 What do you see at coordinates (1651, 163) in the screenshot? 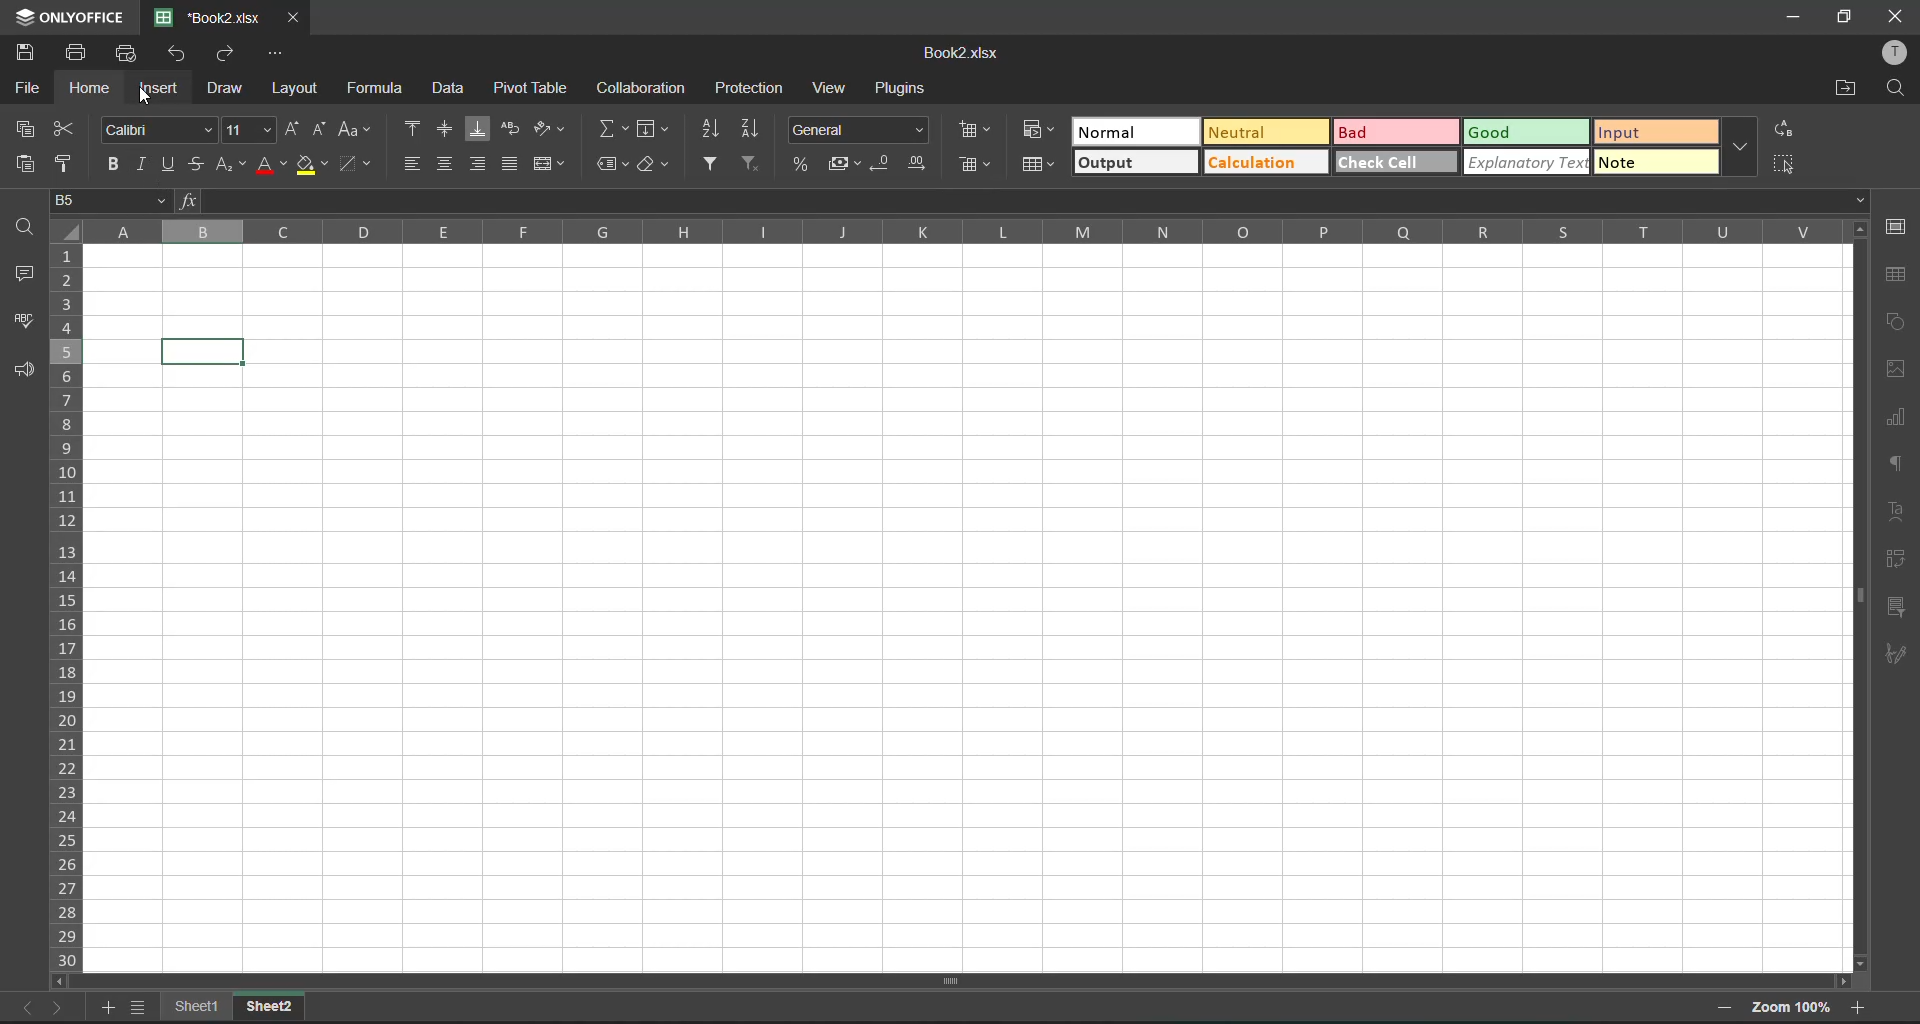
I see `note` at bounding box center [1651, 163].